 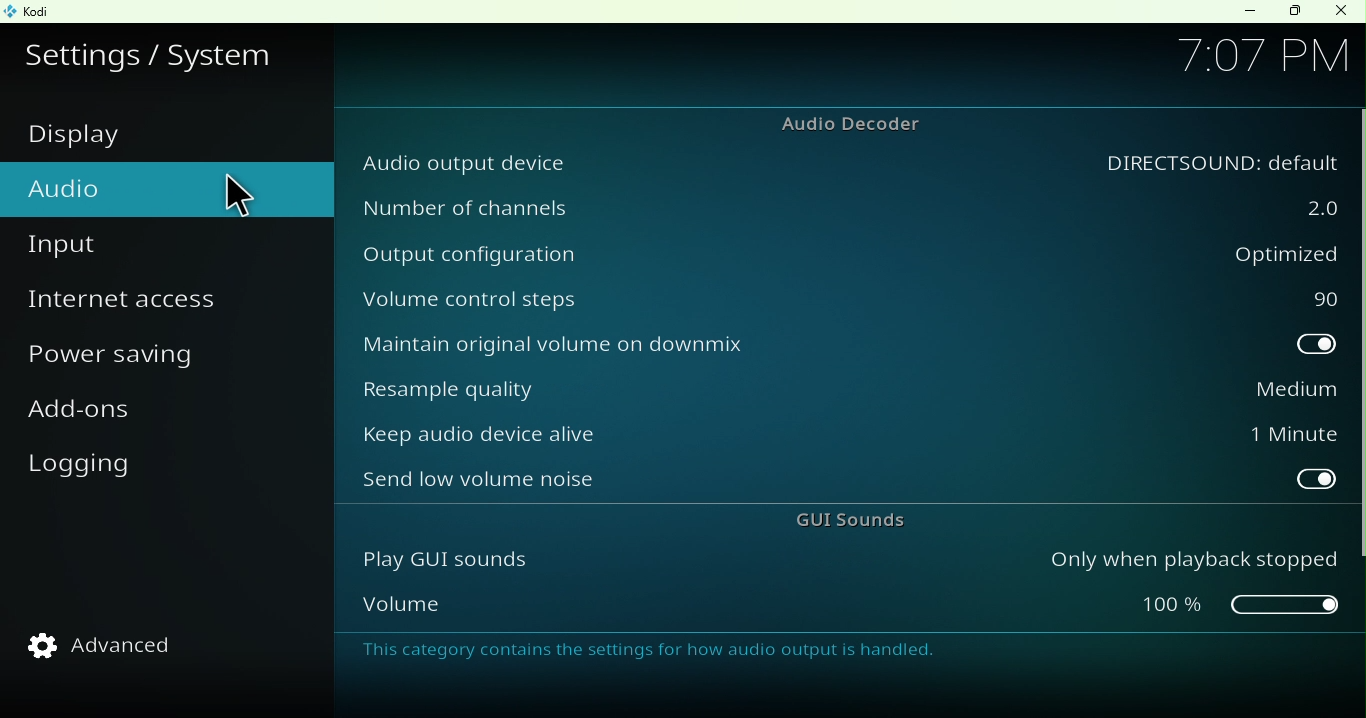 What do you see at coordinates (90, 417) in the screenshot?
I see `Add-ons` at bounding box center [90, 417].